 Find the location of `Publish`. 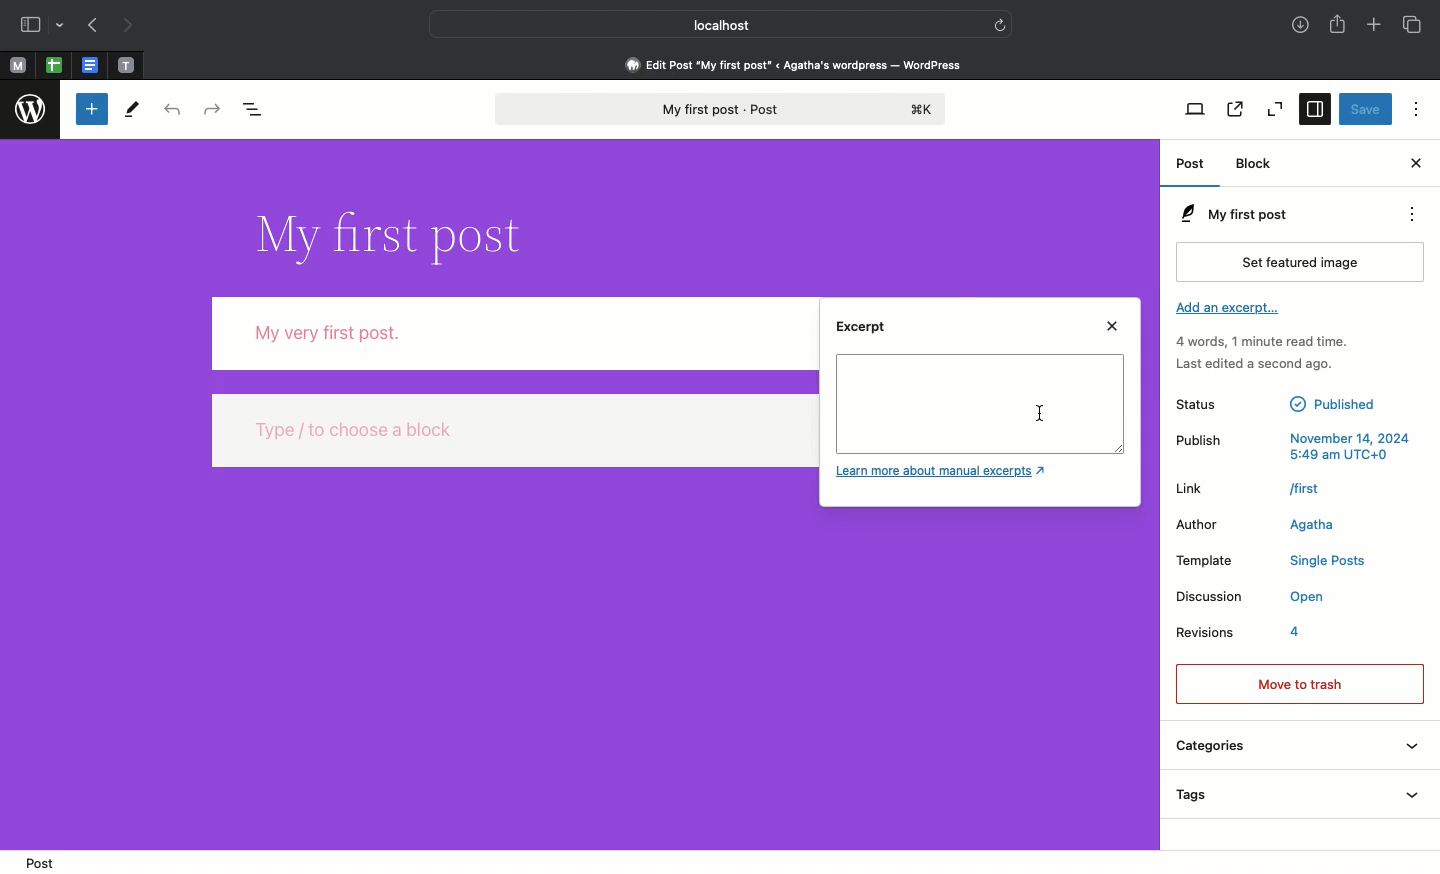

Publish is located at coordinates (1293, 444).